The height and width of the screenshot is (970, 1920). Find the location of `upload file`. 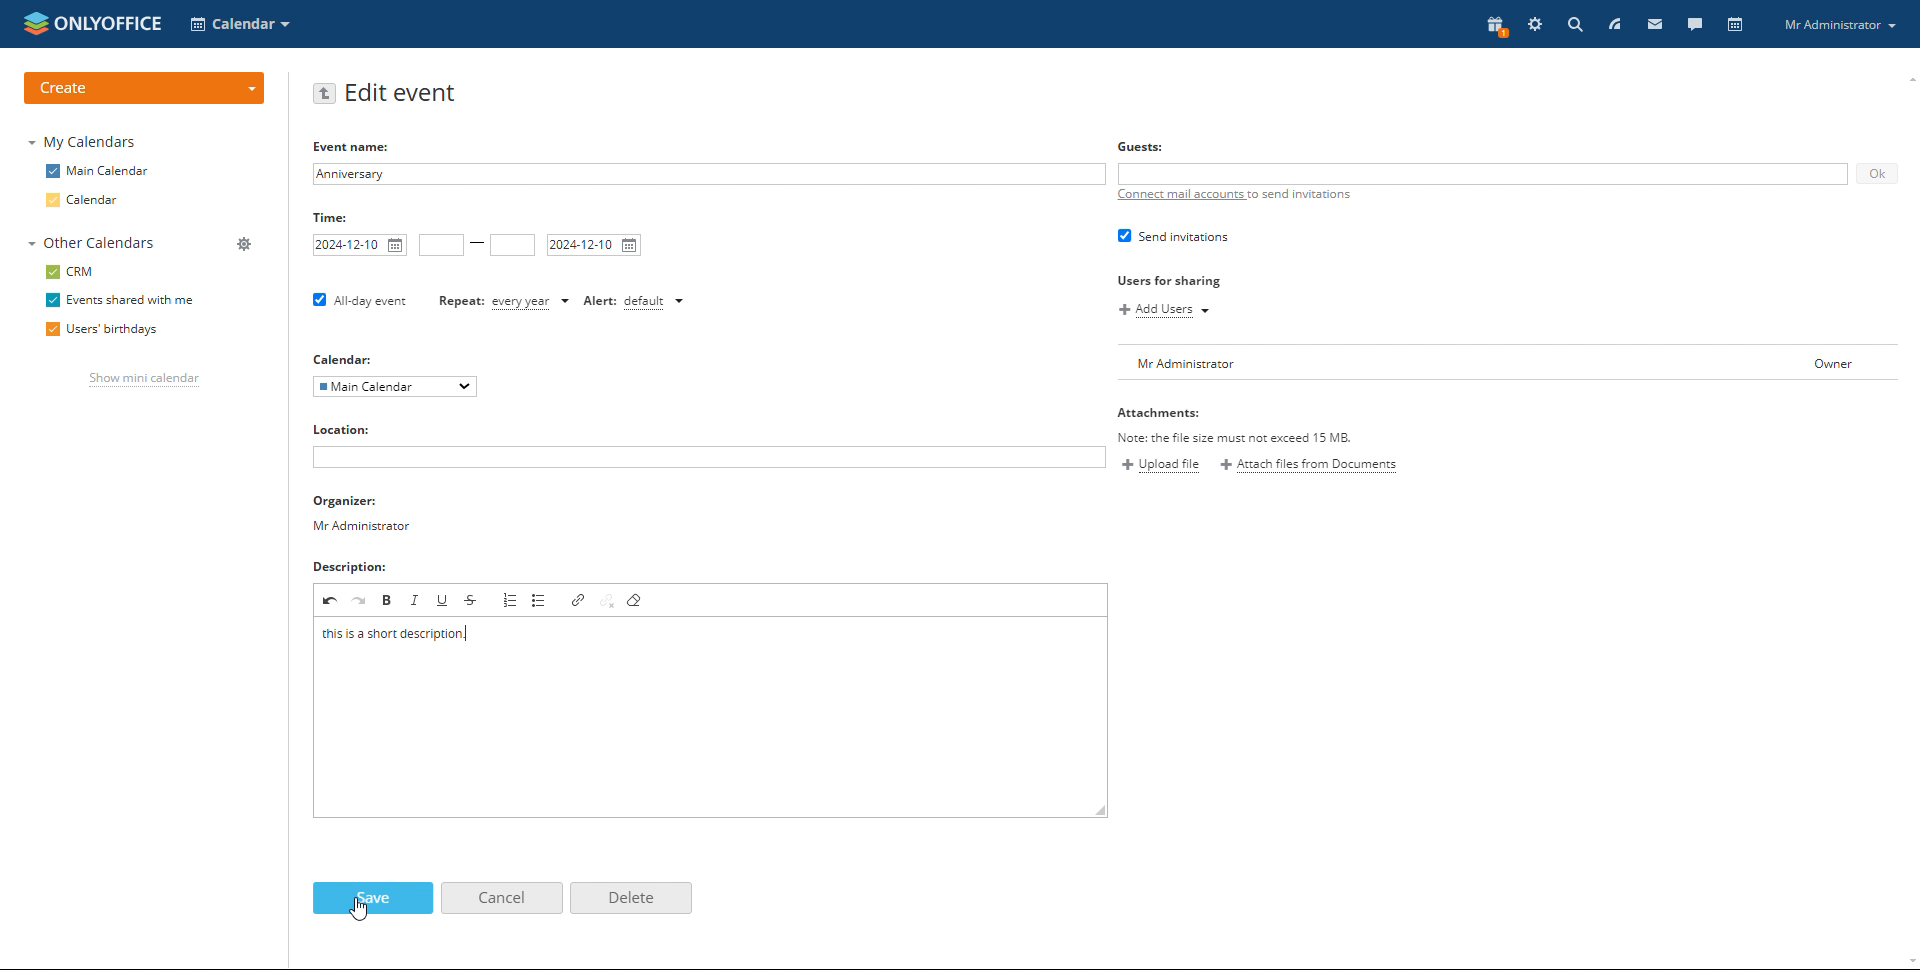

upload file is located at coordinates (1164, 464).